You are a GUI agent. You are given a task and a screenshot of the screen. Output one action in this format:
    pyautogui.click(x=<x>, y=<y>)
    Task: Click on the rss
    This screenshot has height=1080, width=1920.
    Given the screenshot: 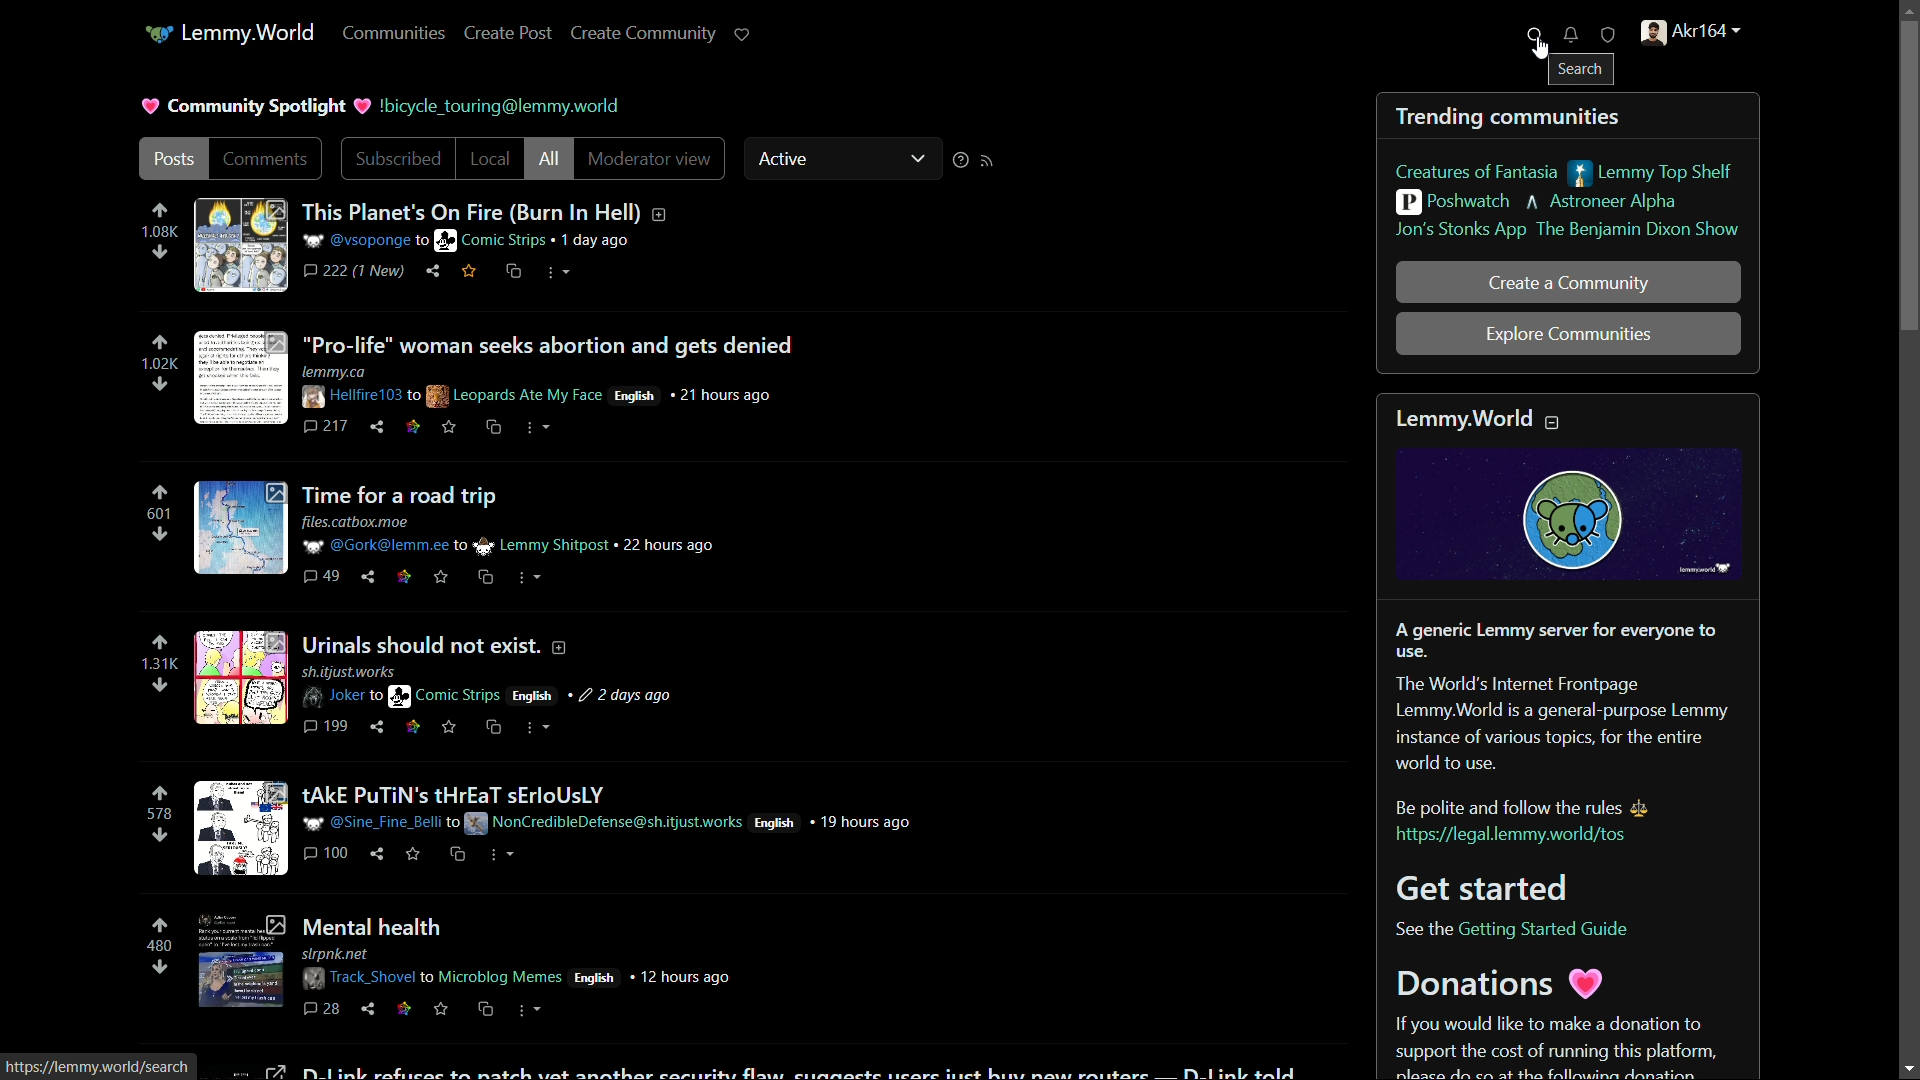 What is the action you would take?
    pyautogui.click(x=987, y=160)
    